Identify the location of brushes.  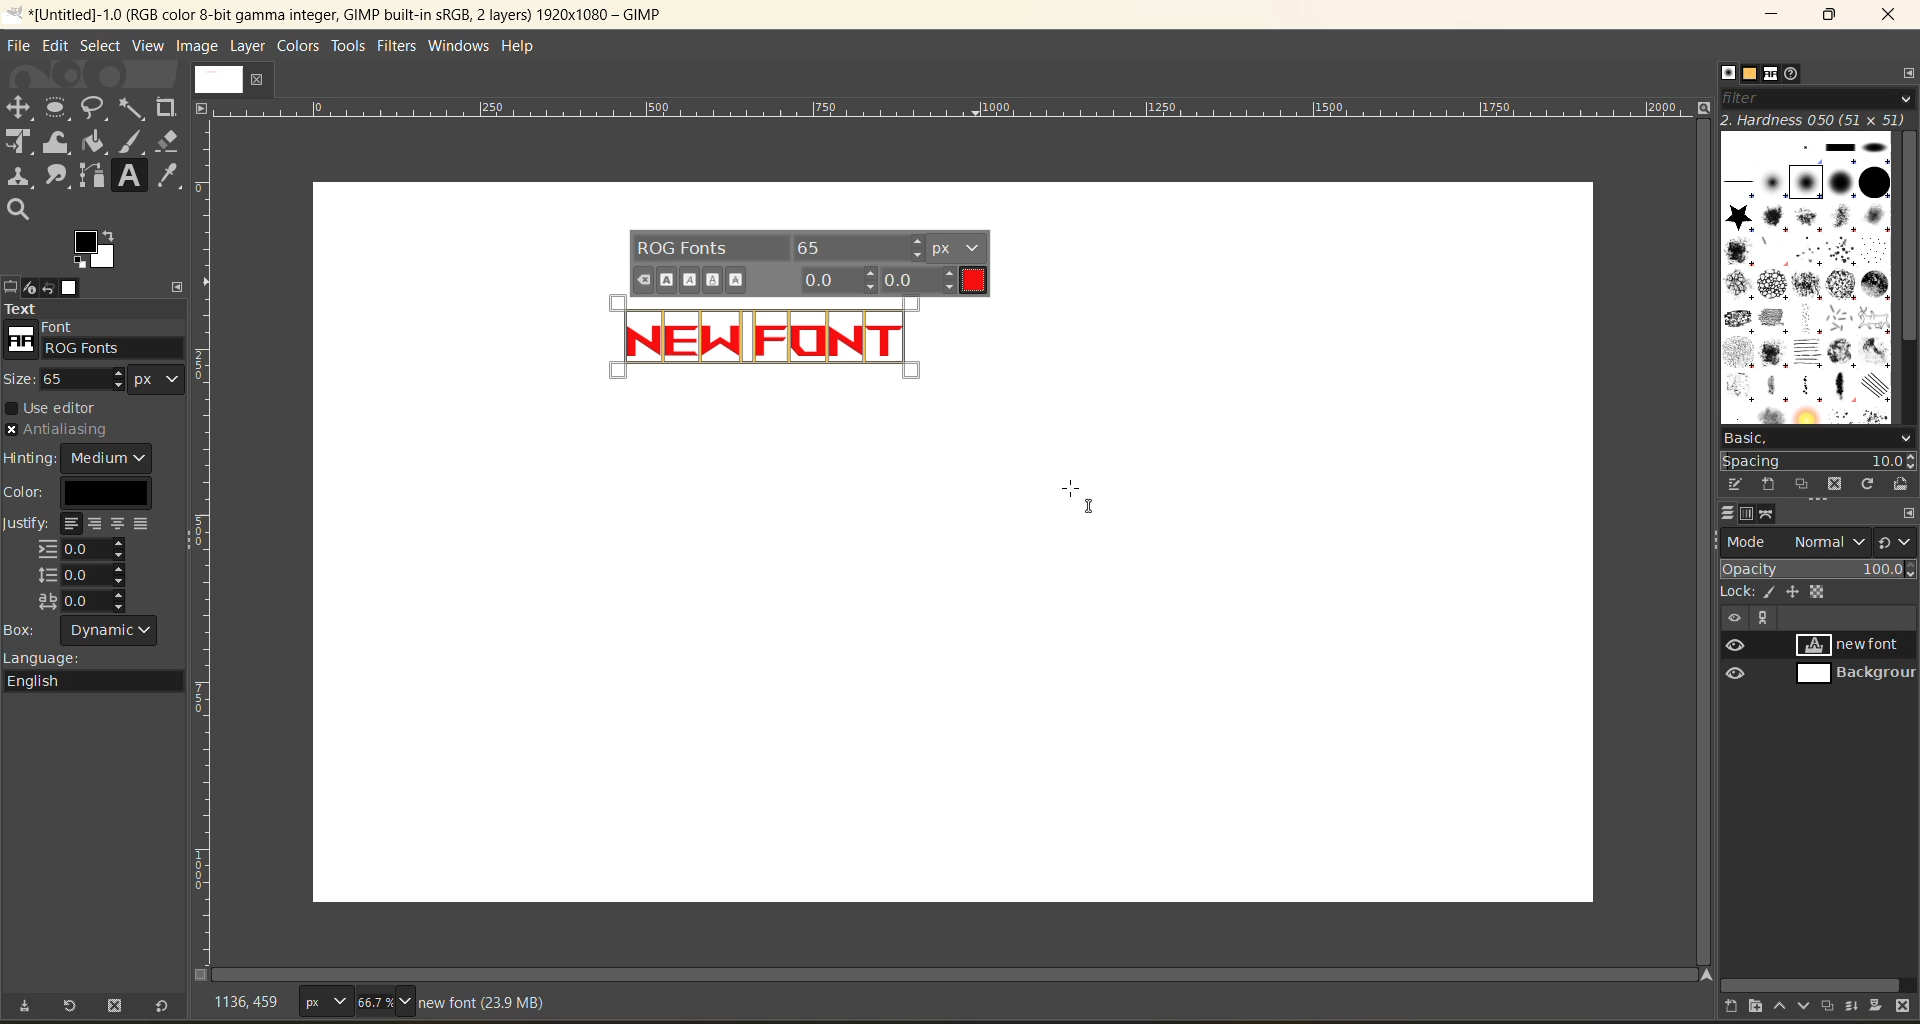
(1728, 72).